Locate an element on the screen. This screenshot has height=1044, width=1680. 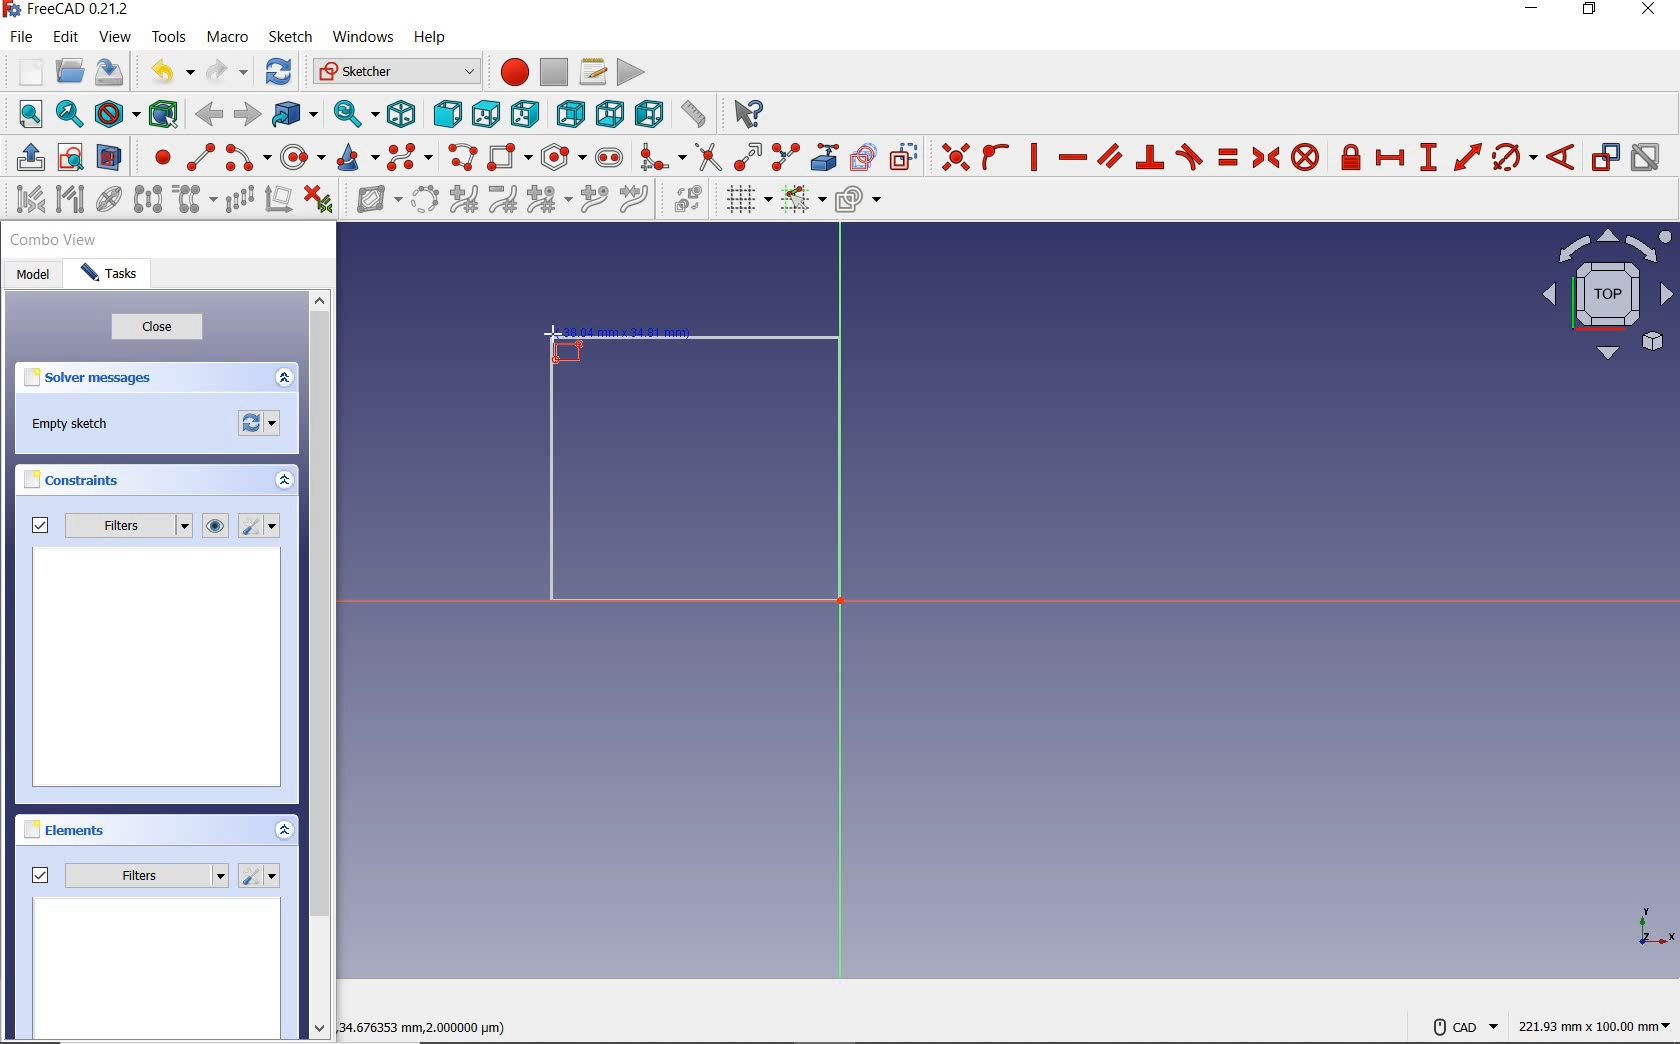
create rectangle is located at coordinates (510, 158).